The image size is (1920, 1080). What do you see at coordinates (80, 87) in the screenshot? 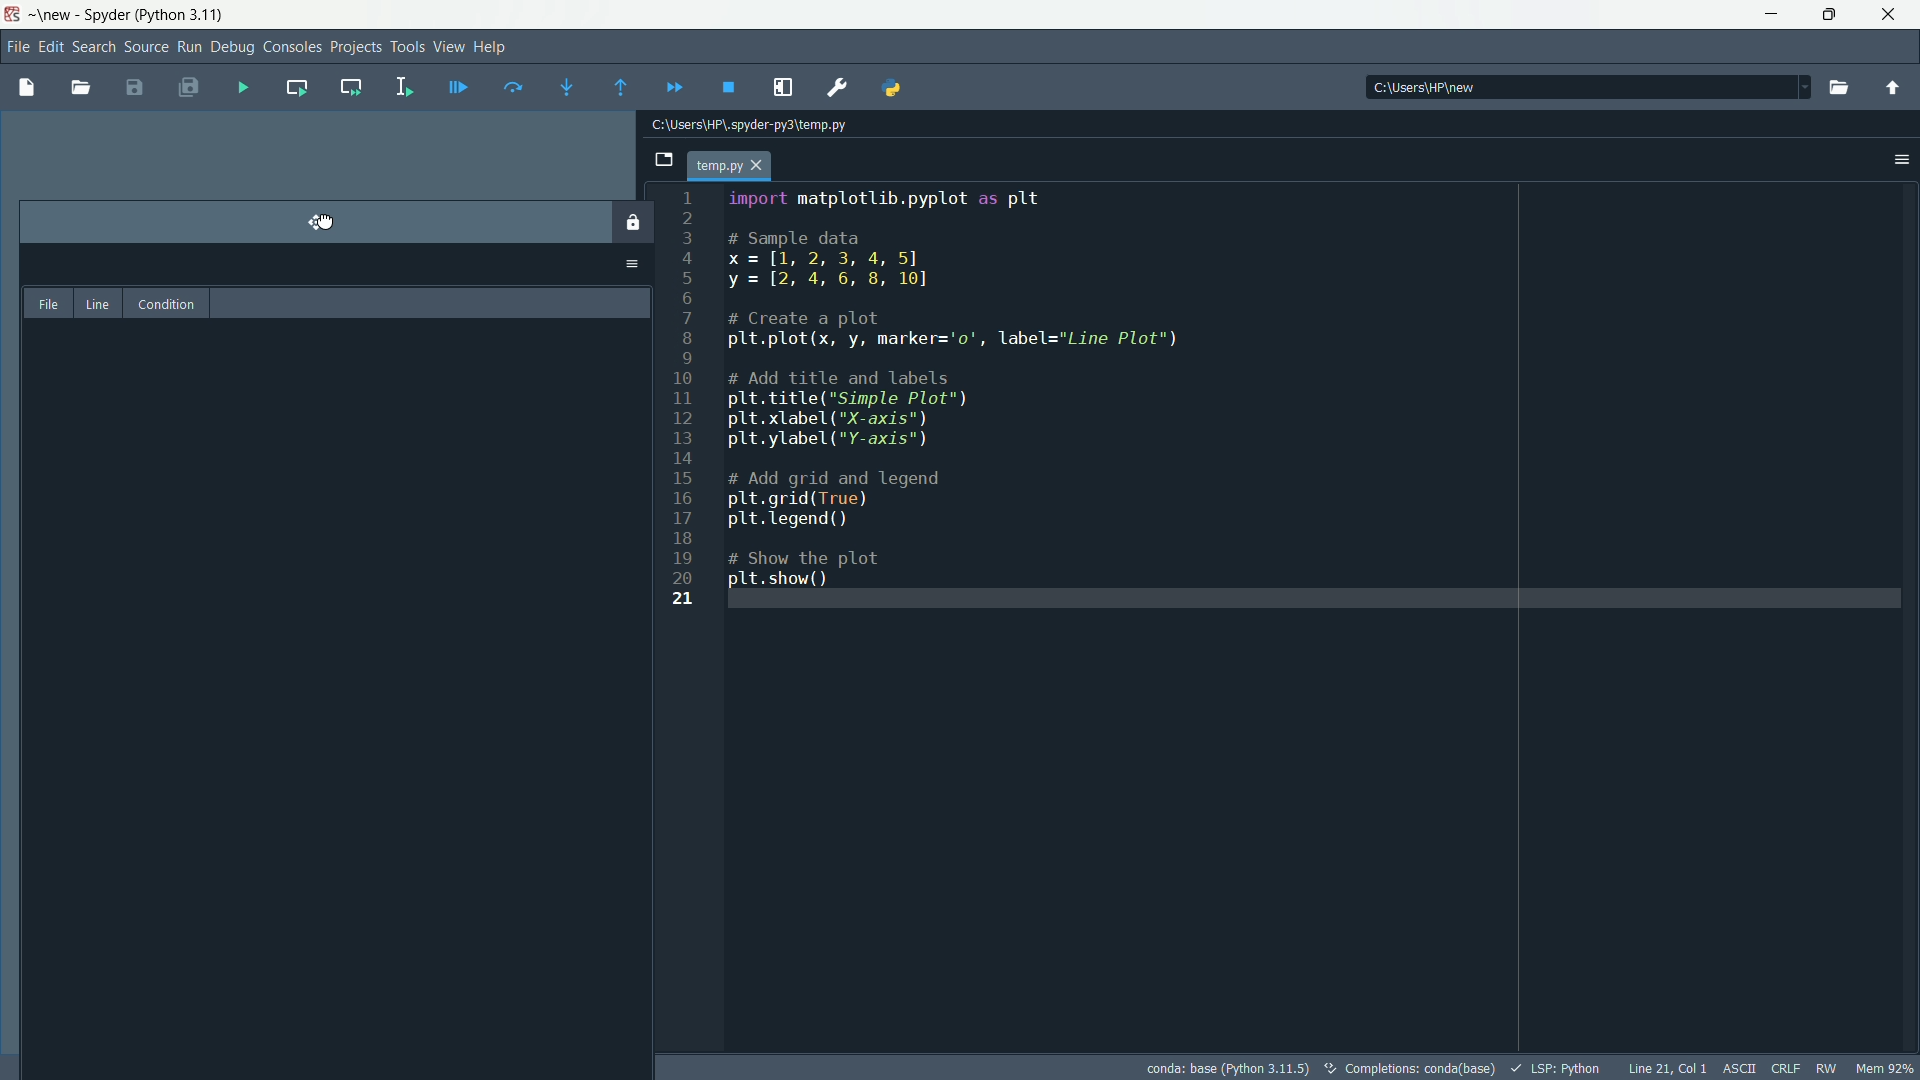
I see `open file` at bounding box center [80, 87].